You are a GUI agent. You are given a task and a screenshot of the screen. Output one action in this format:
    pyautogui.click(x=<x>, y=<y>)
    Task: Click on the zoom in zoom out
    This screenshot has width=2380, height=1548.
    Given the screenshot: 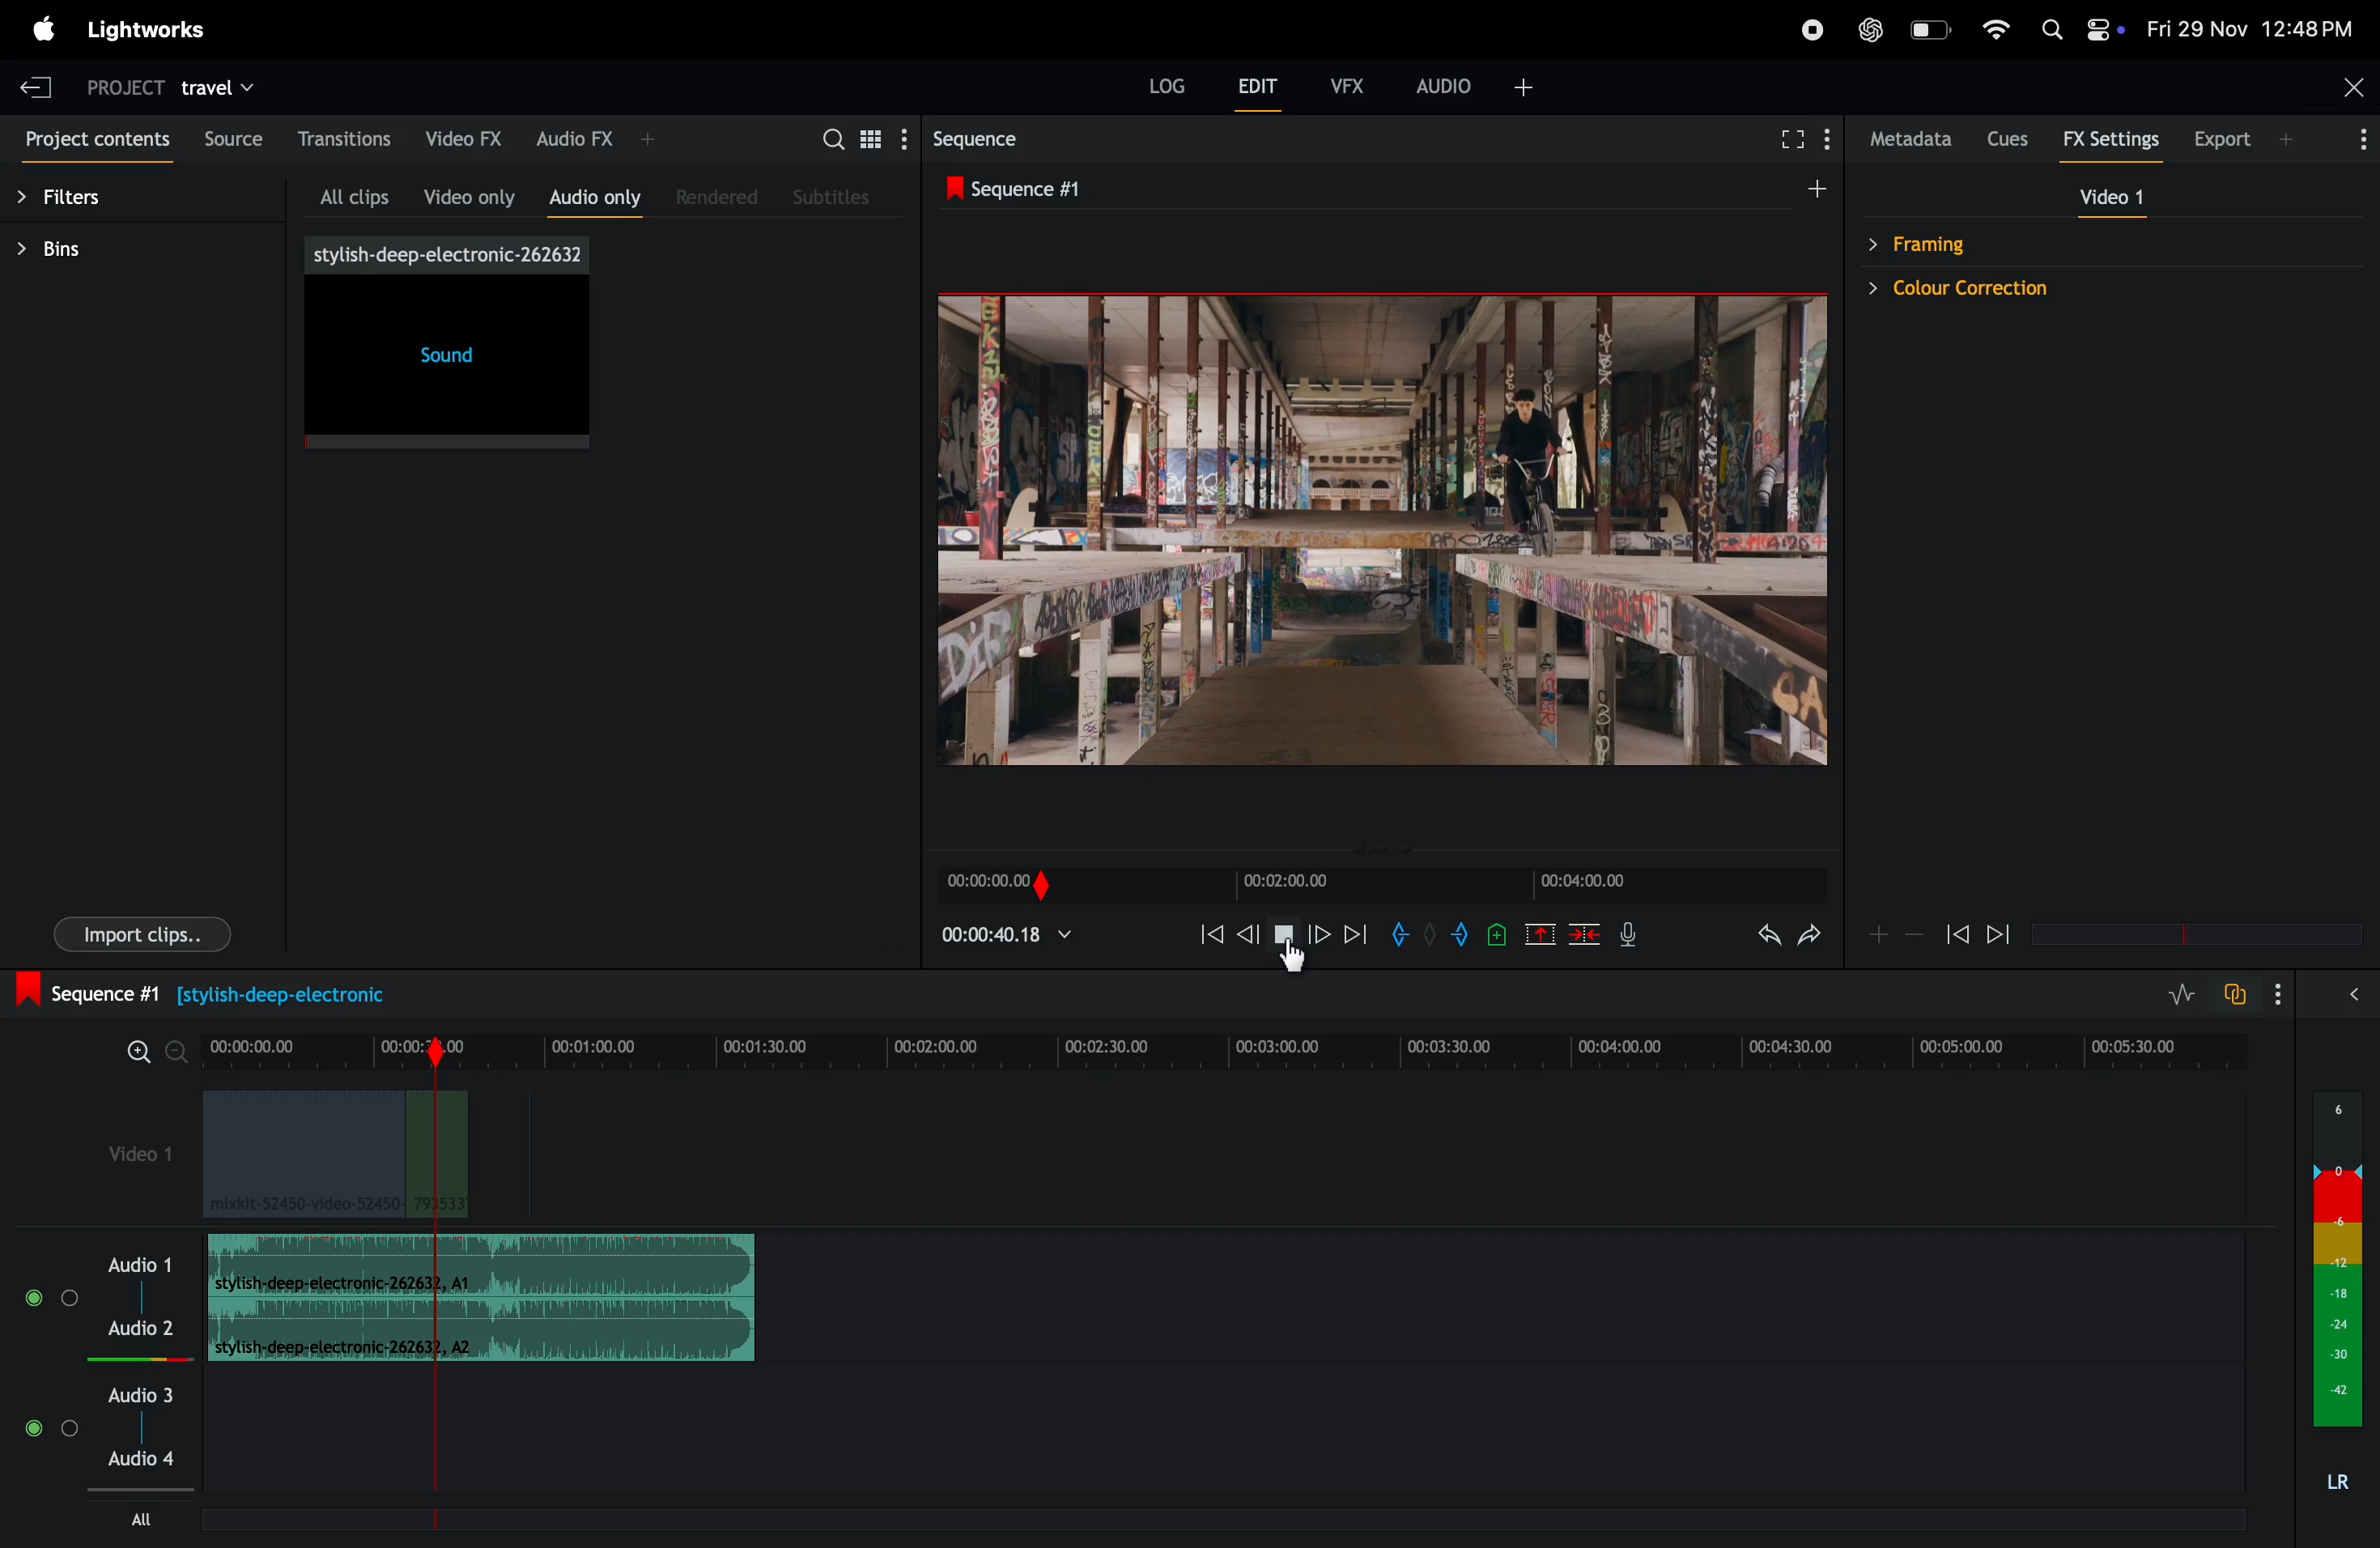 What is the action you would take?
    pyautogui.click(x=145, y=1050)
    